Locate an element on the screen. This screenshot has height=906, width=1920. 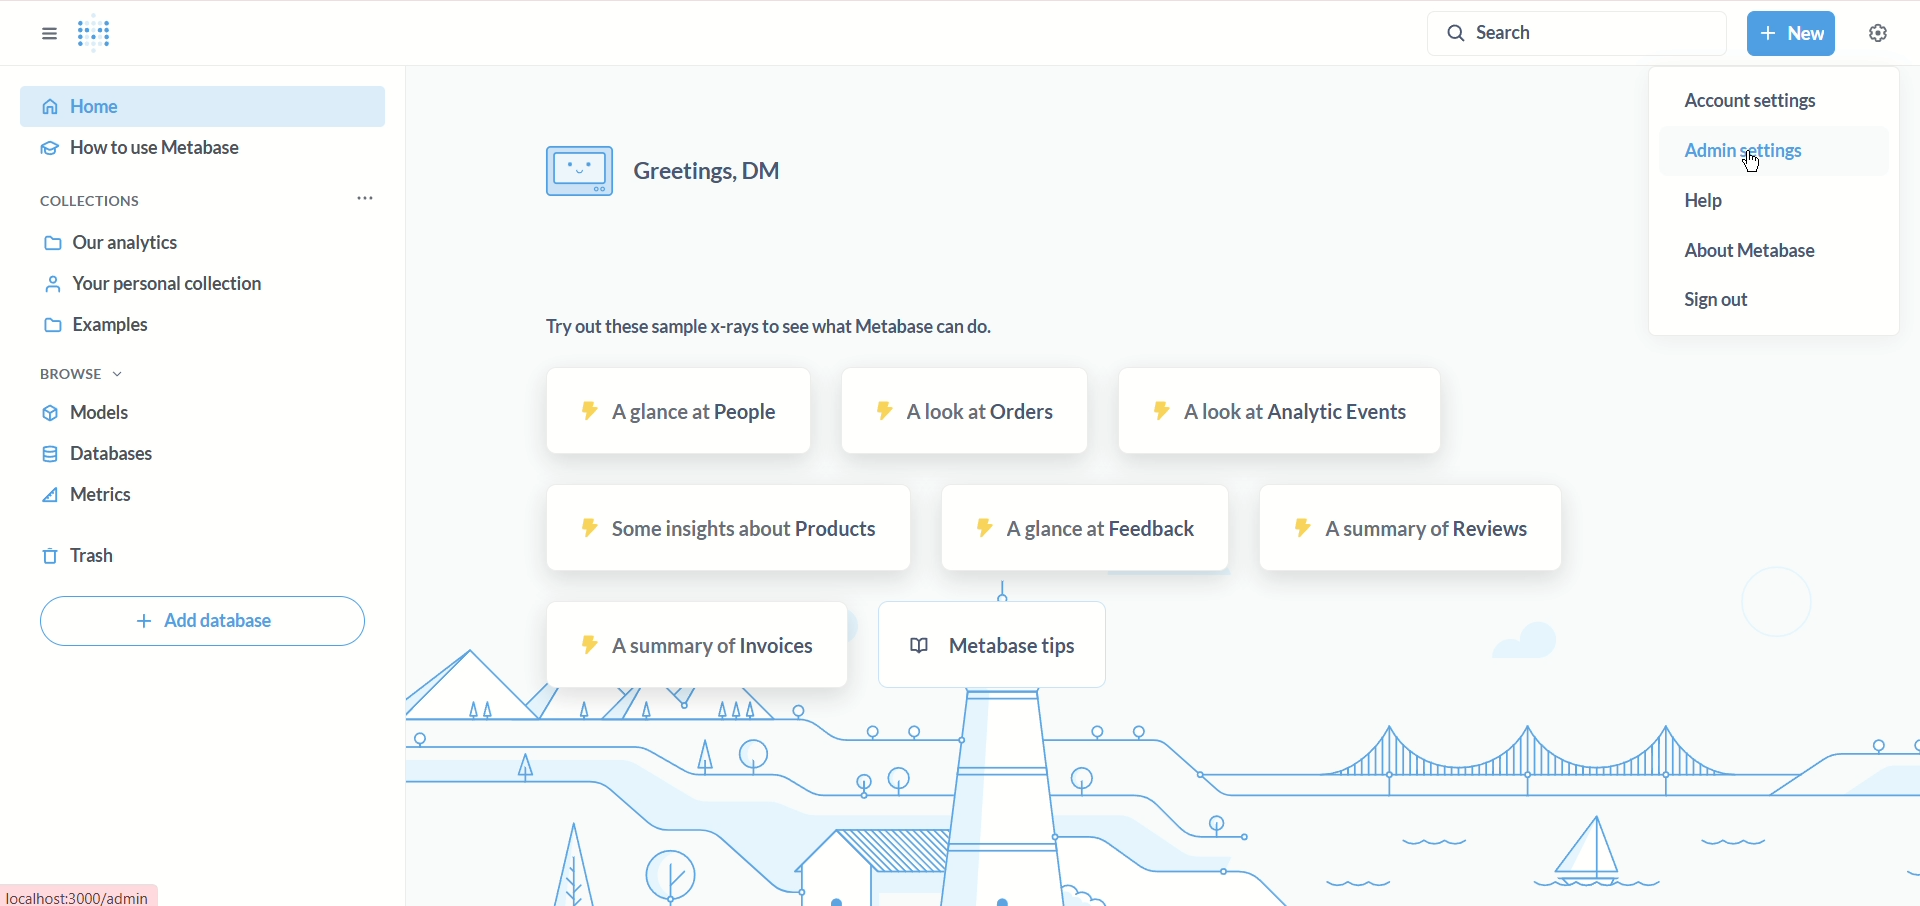
Trash is located at coordinates (159, 557).